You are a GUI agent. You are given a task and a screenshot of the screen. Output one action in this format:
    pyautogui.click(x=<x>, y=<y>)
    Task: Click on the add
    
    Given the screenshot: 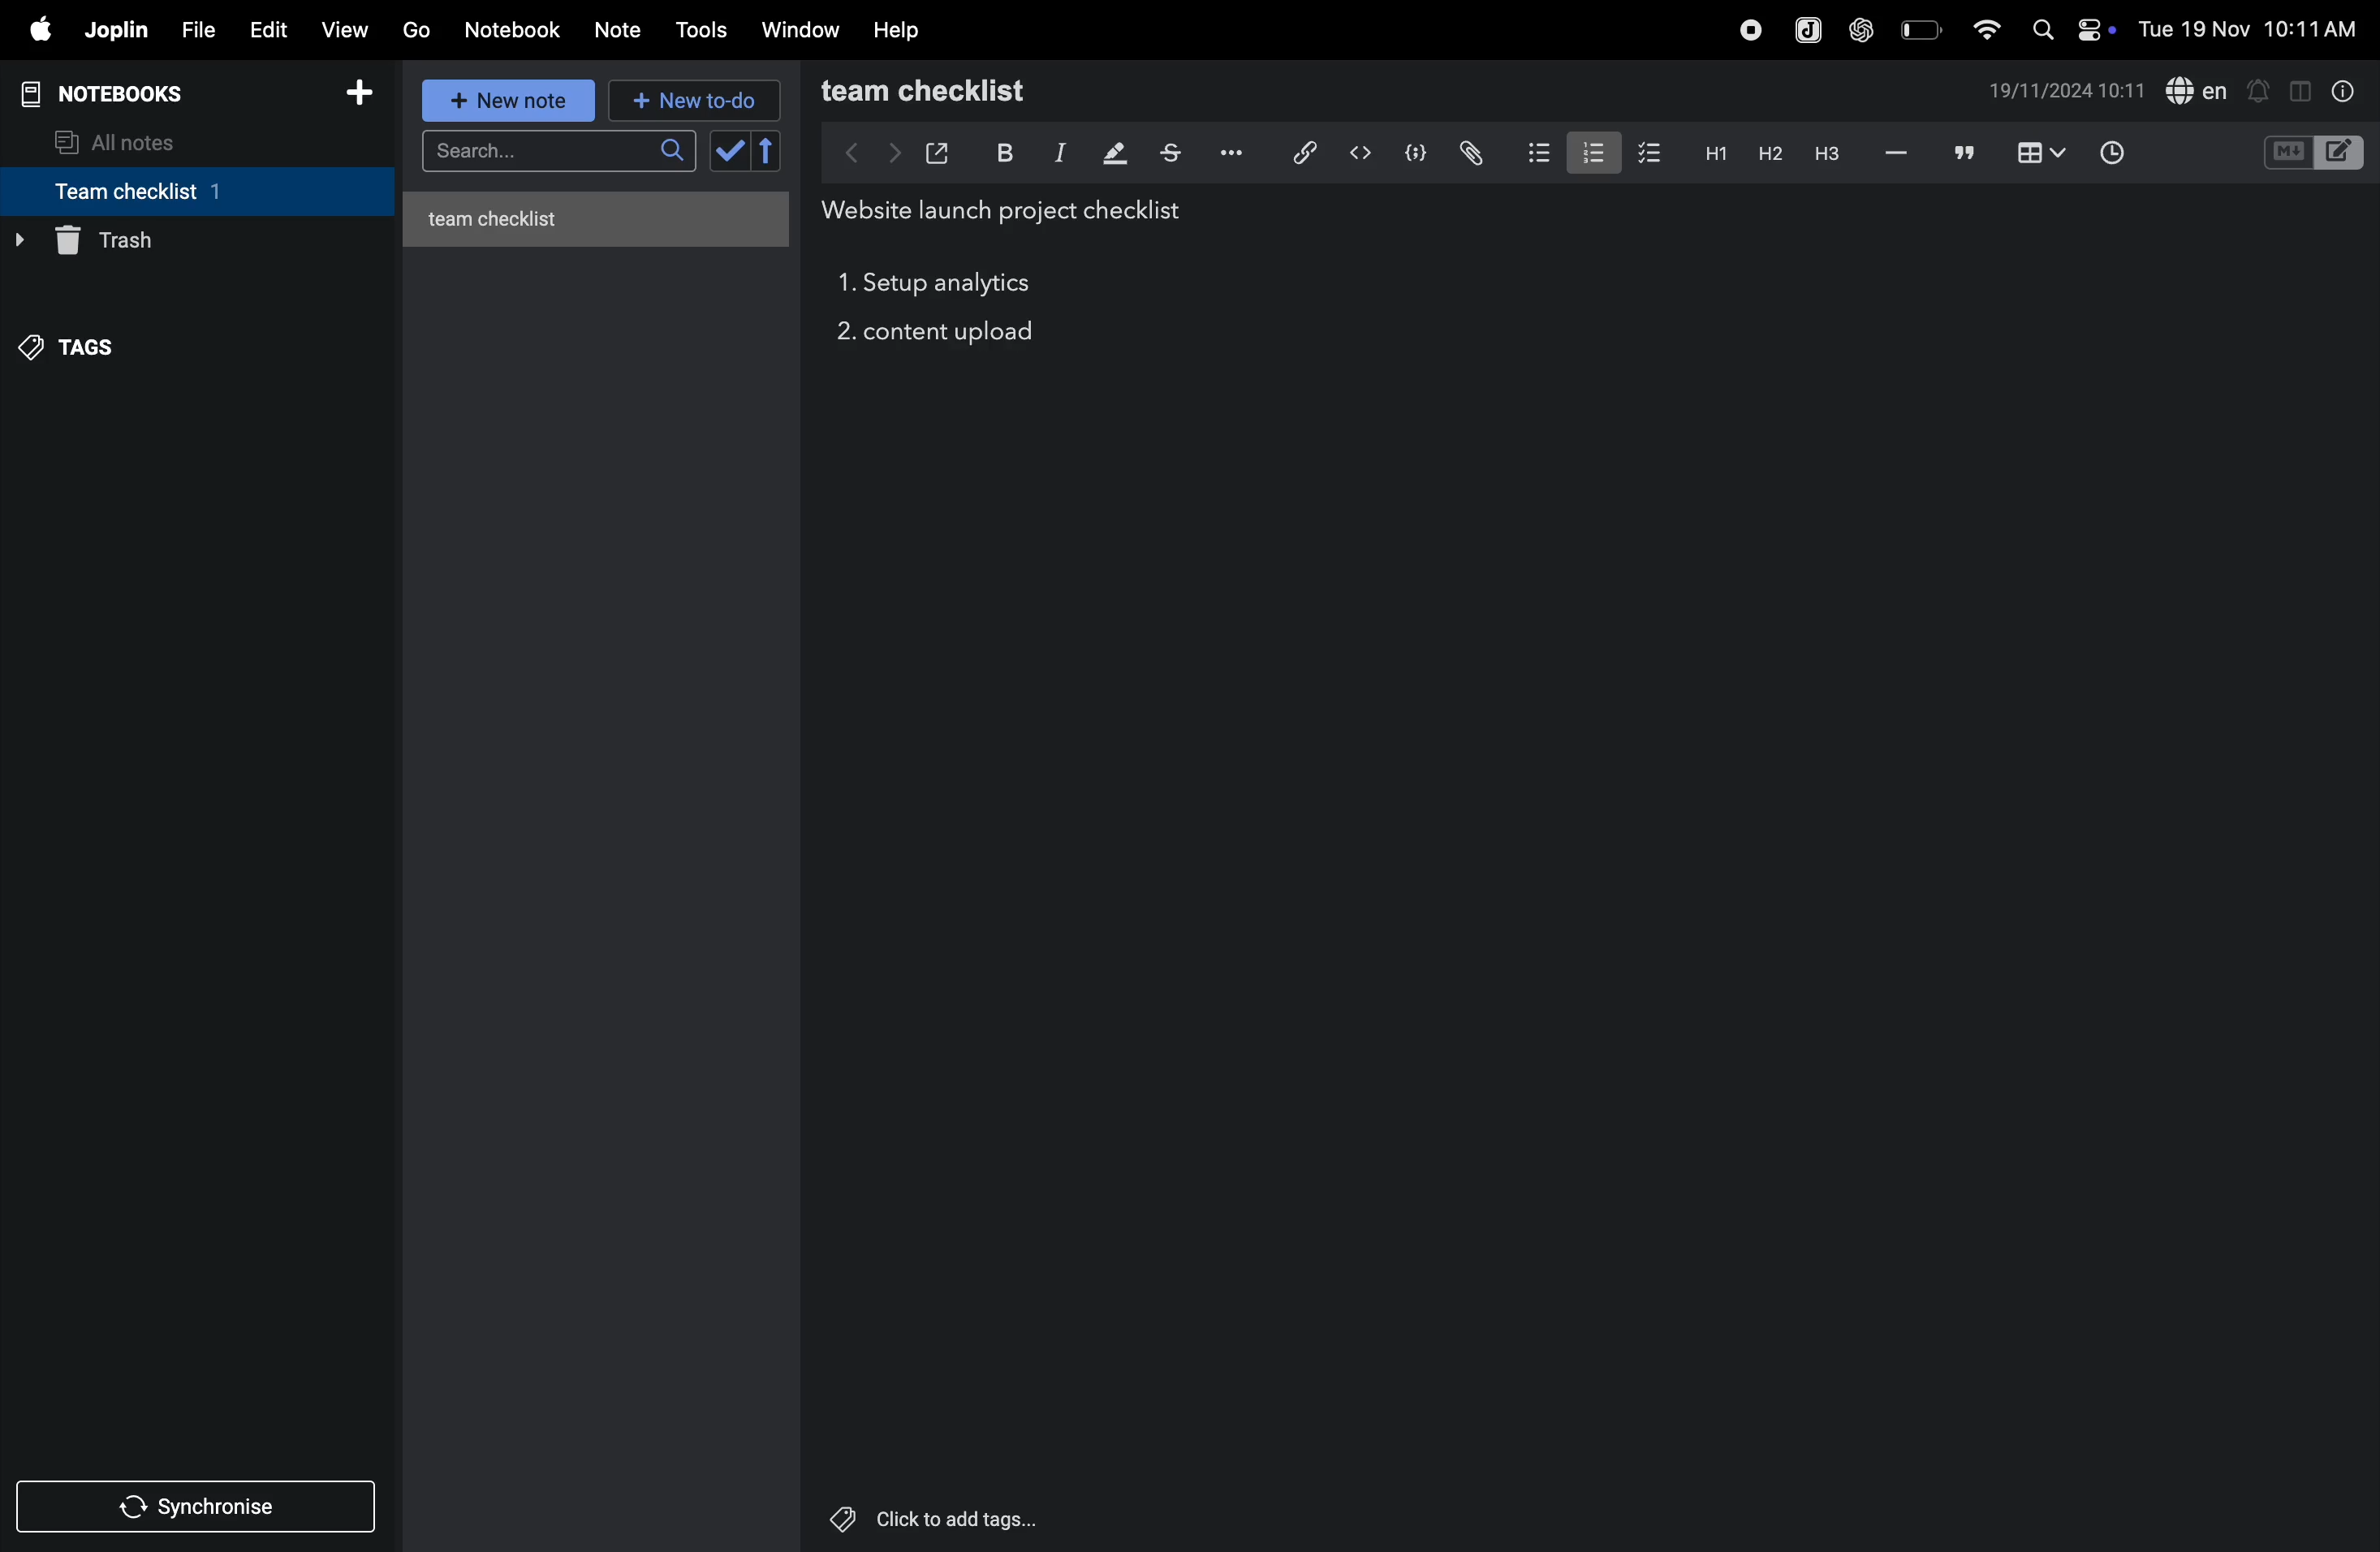 What is the action you would take?
    pyautogui.click(x=368, y=93)
    